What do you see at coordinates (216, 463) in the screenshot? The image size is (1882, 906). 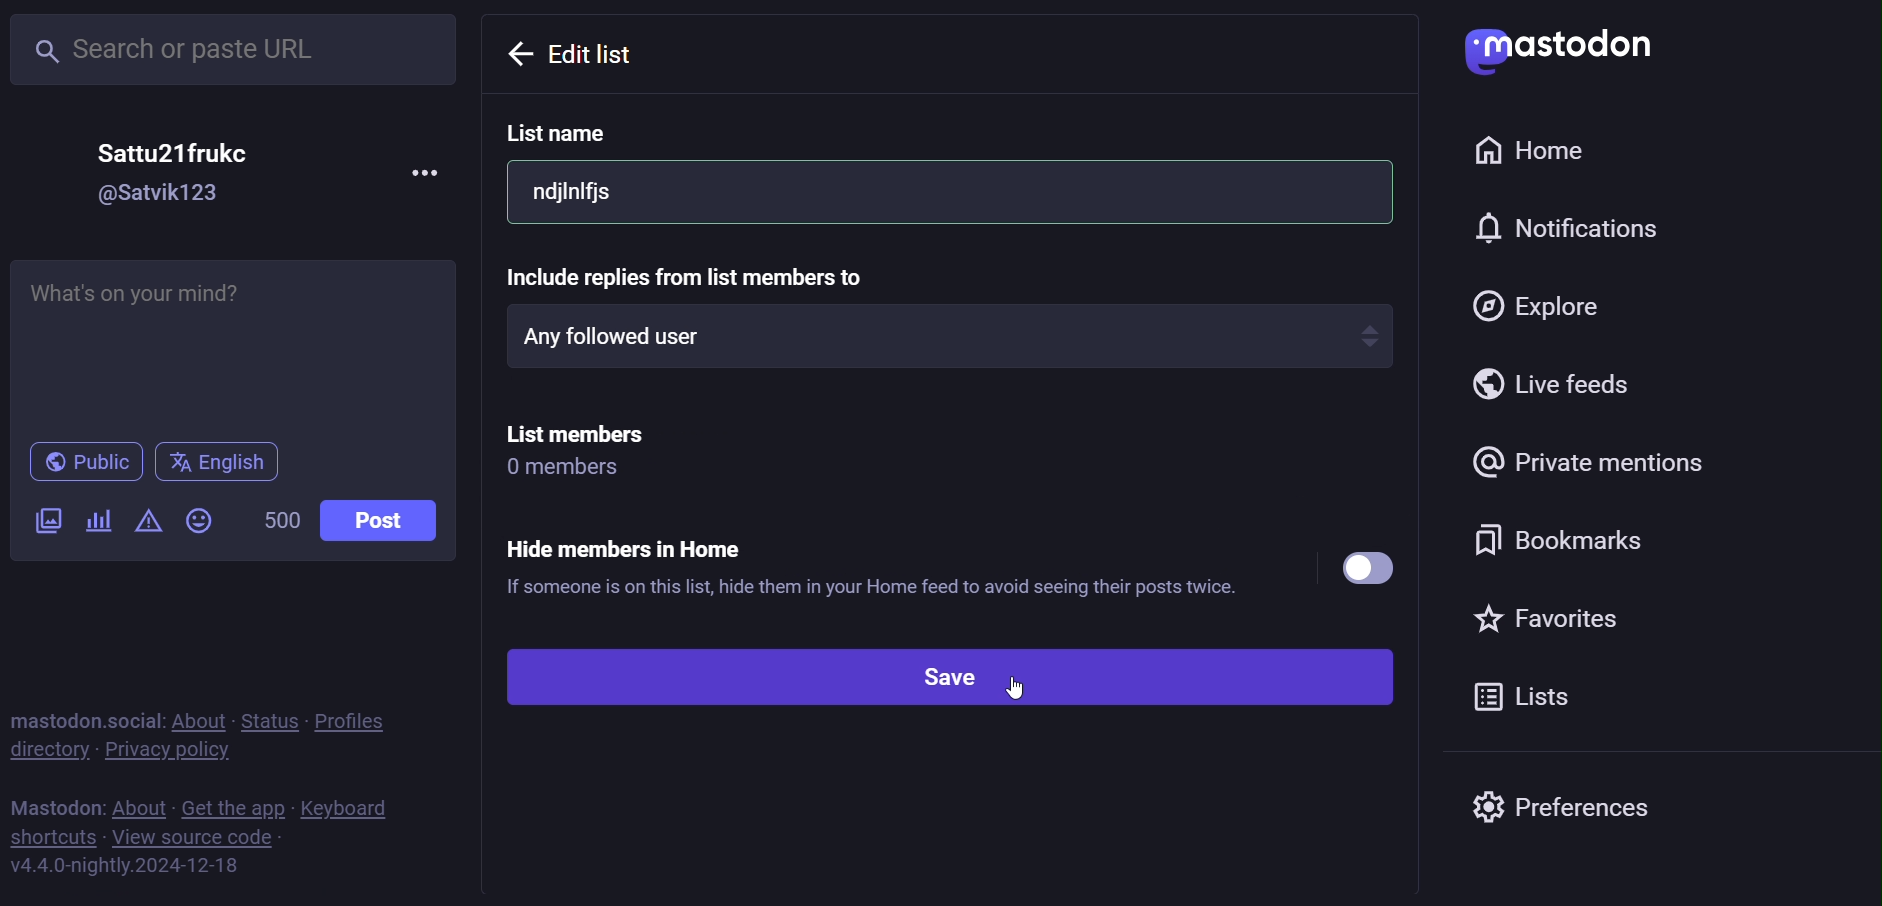 I see `english` at bounding box center [216, 463].